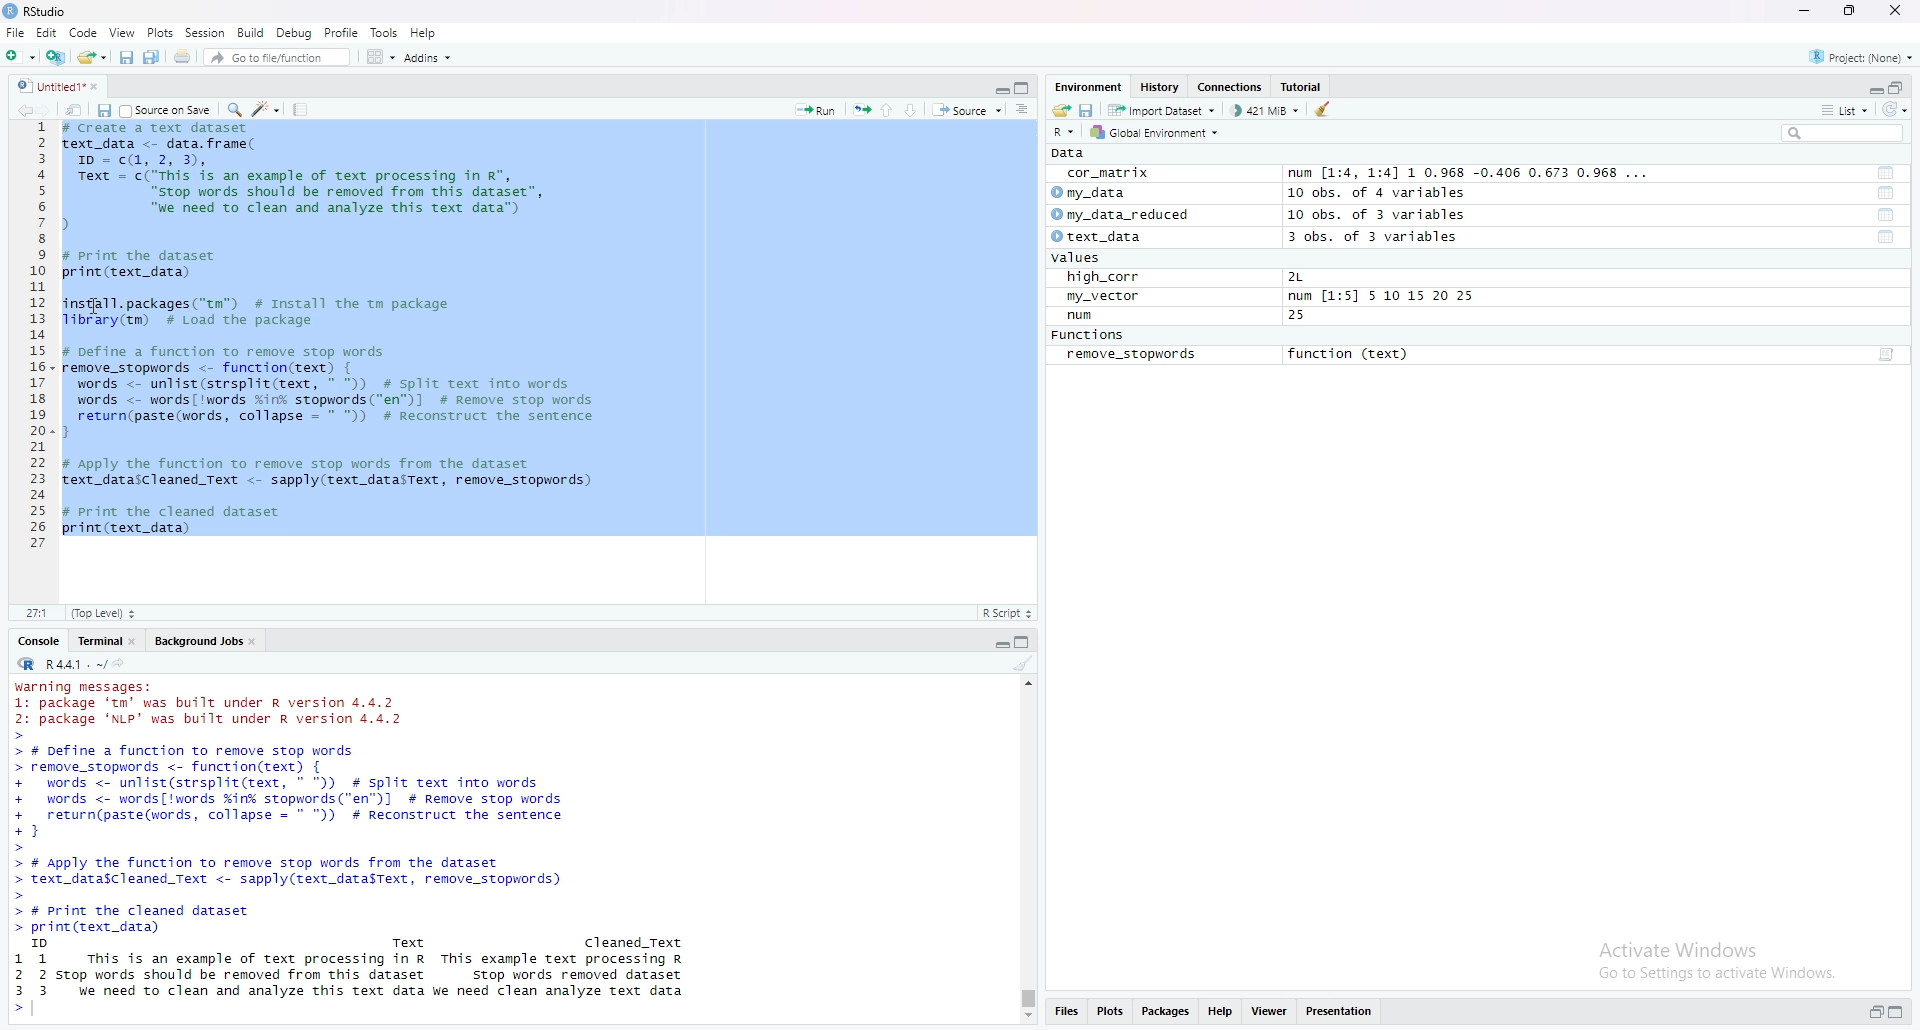 Image resolution: width=1920 pixels, height=1030 pixels. Describe the element at coordinates (386, 33) in the screenshot. I see `tools` at that location.